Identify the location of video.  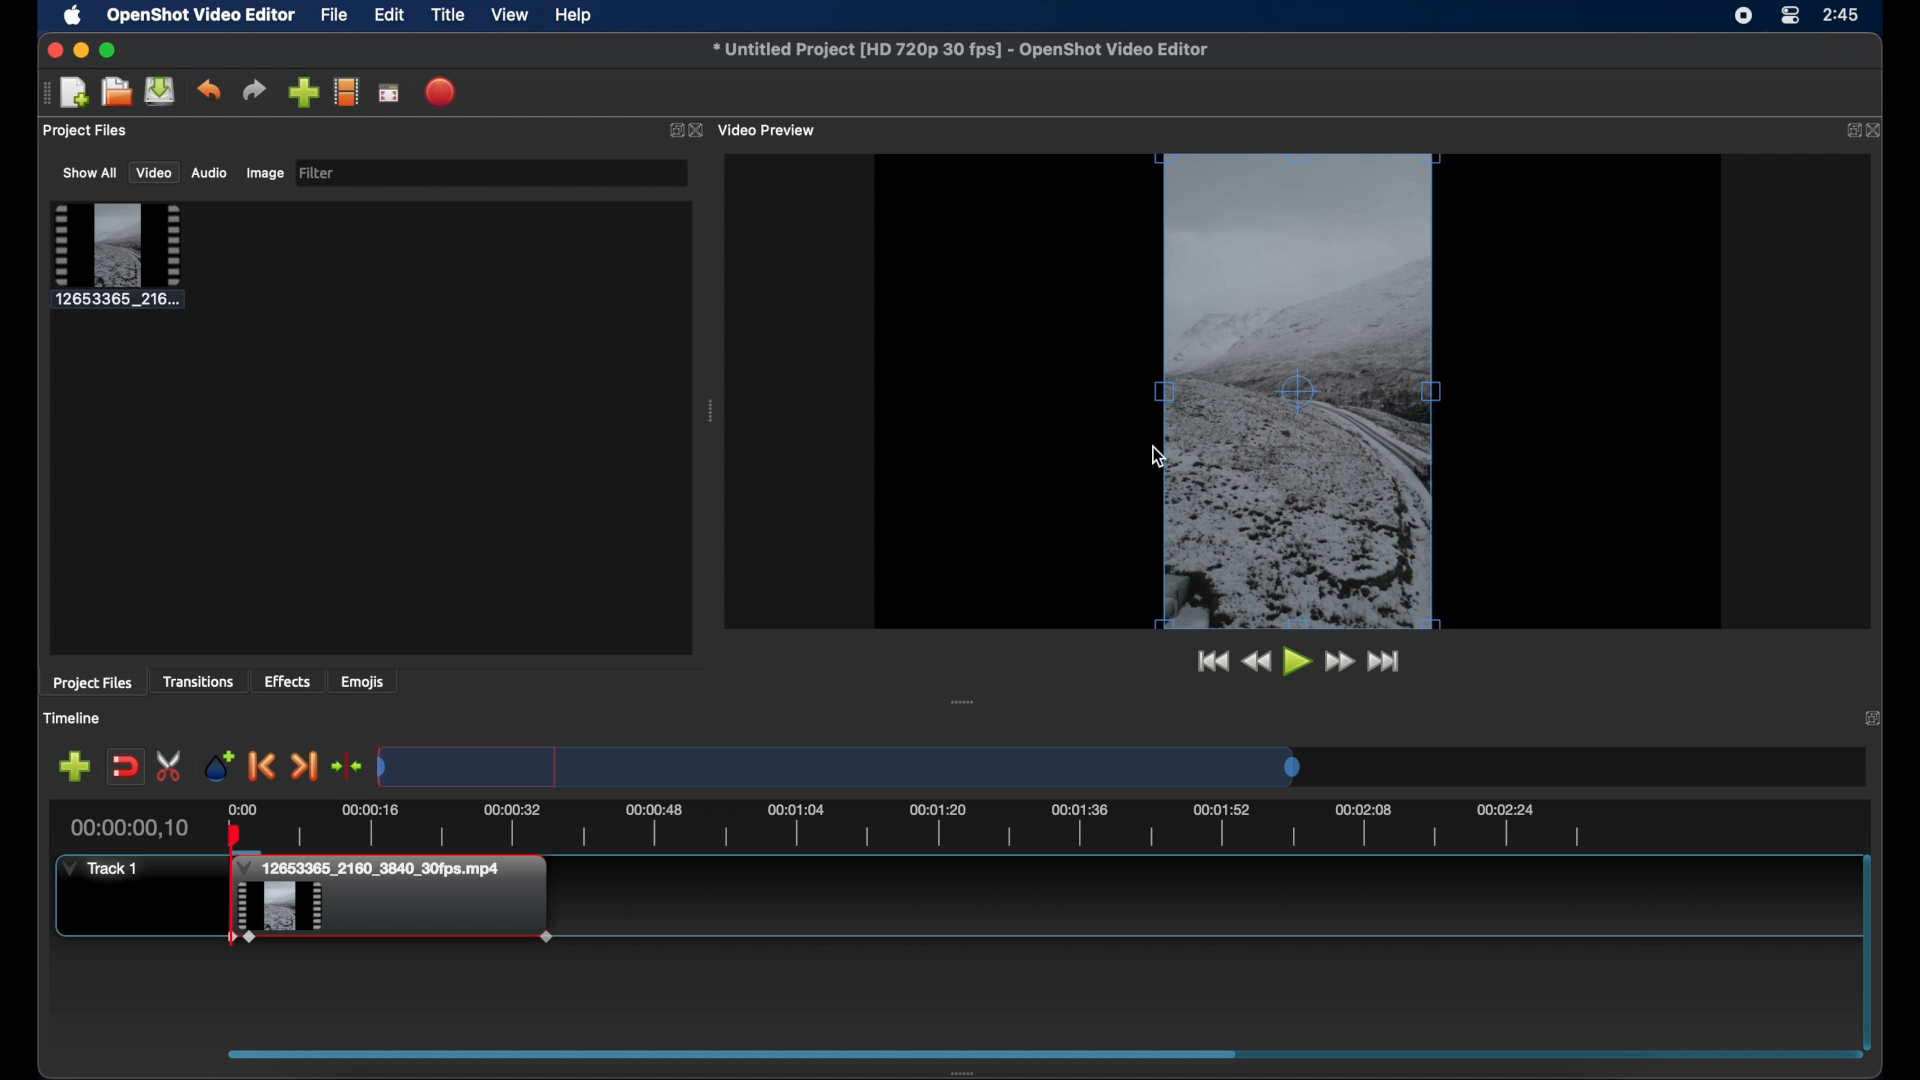
(154, 173).